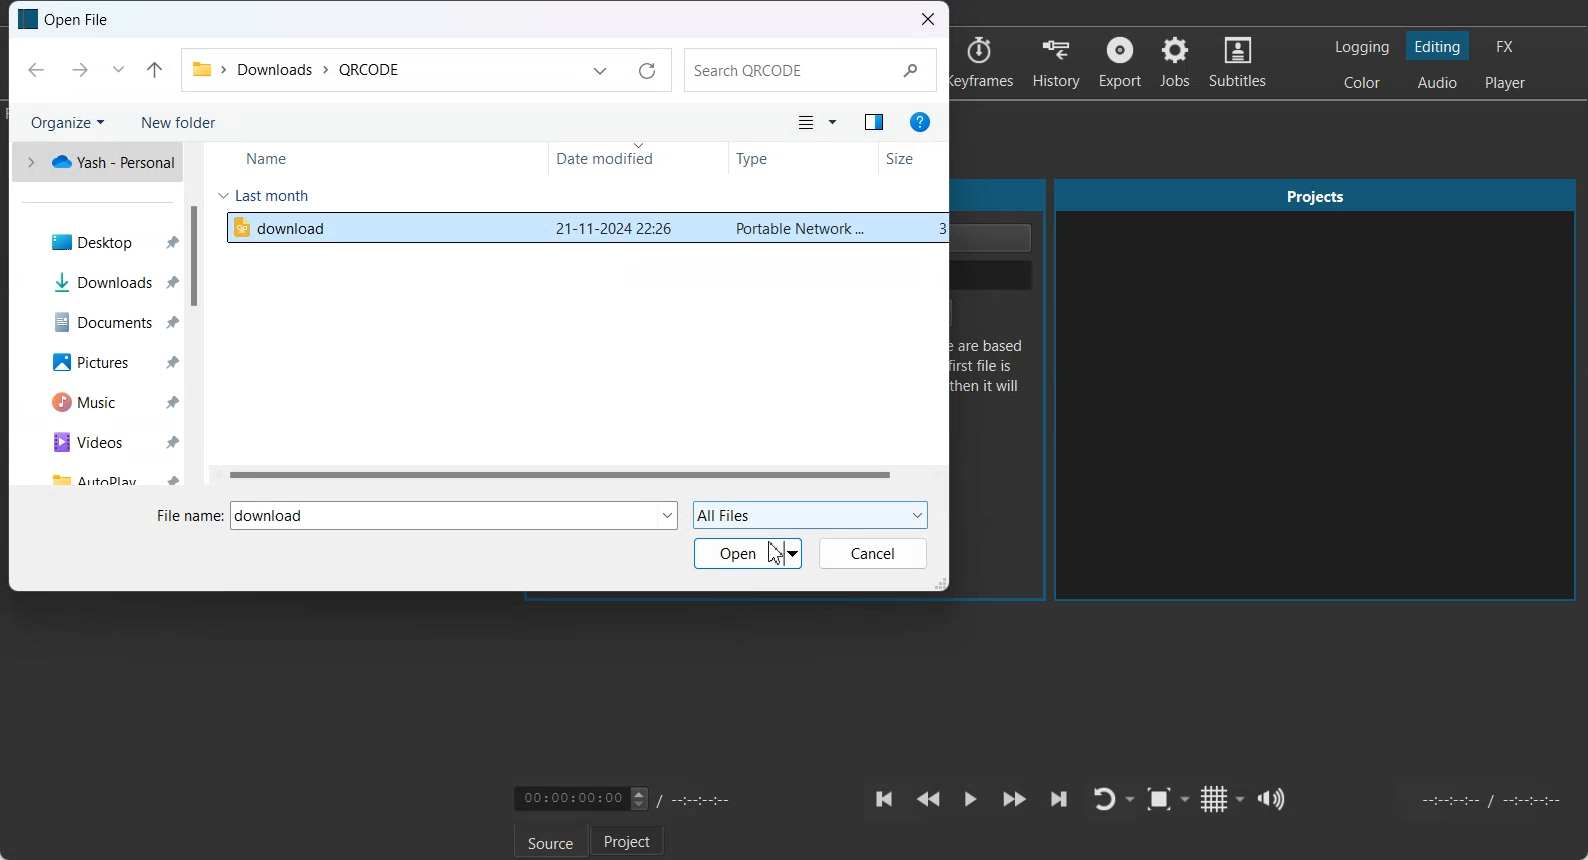 Image resolution: width=1588 pixels, height=860 pixels. What do you see at coordinates (748, 553) in the screenshot?
I see `Open` at bounding box center [748, 553].